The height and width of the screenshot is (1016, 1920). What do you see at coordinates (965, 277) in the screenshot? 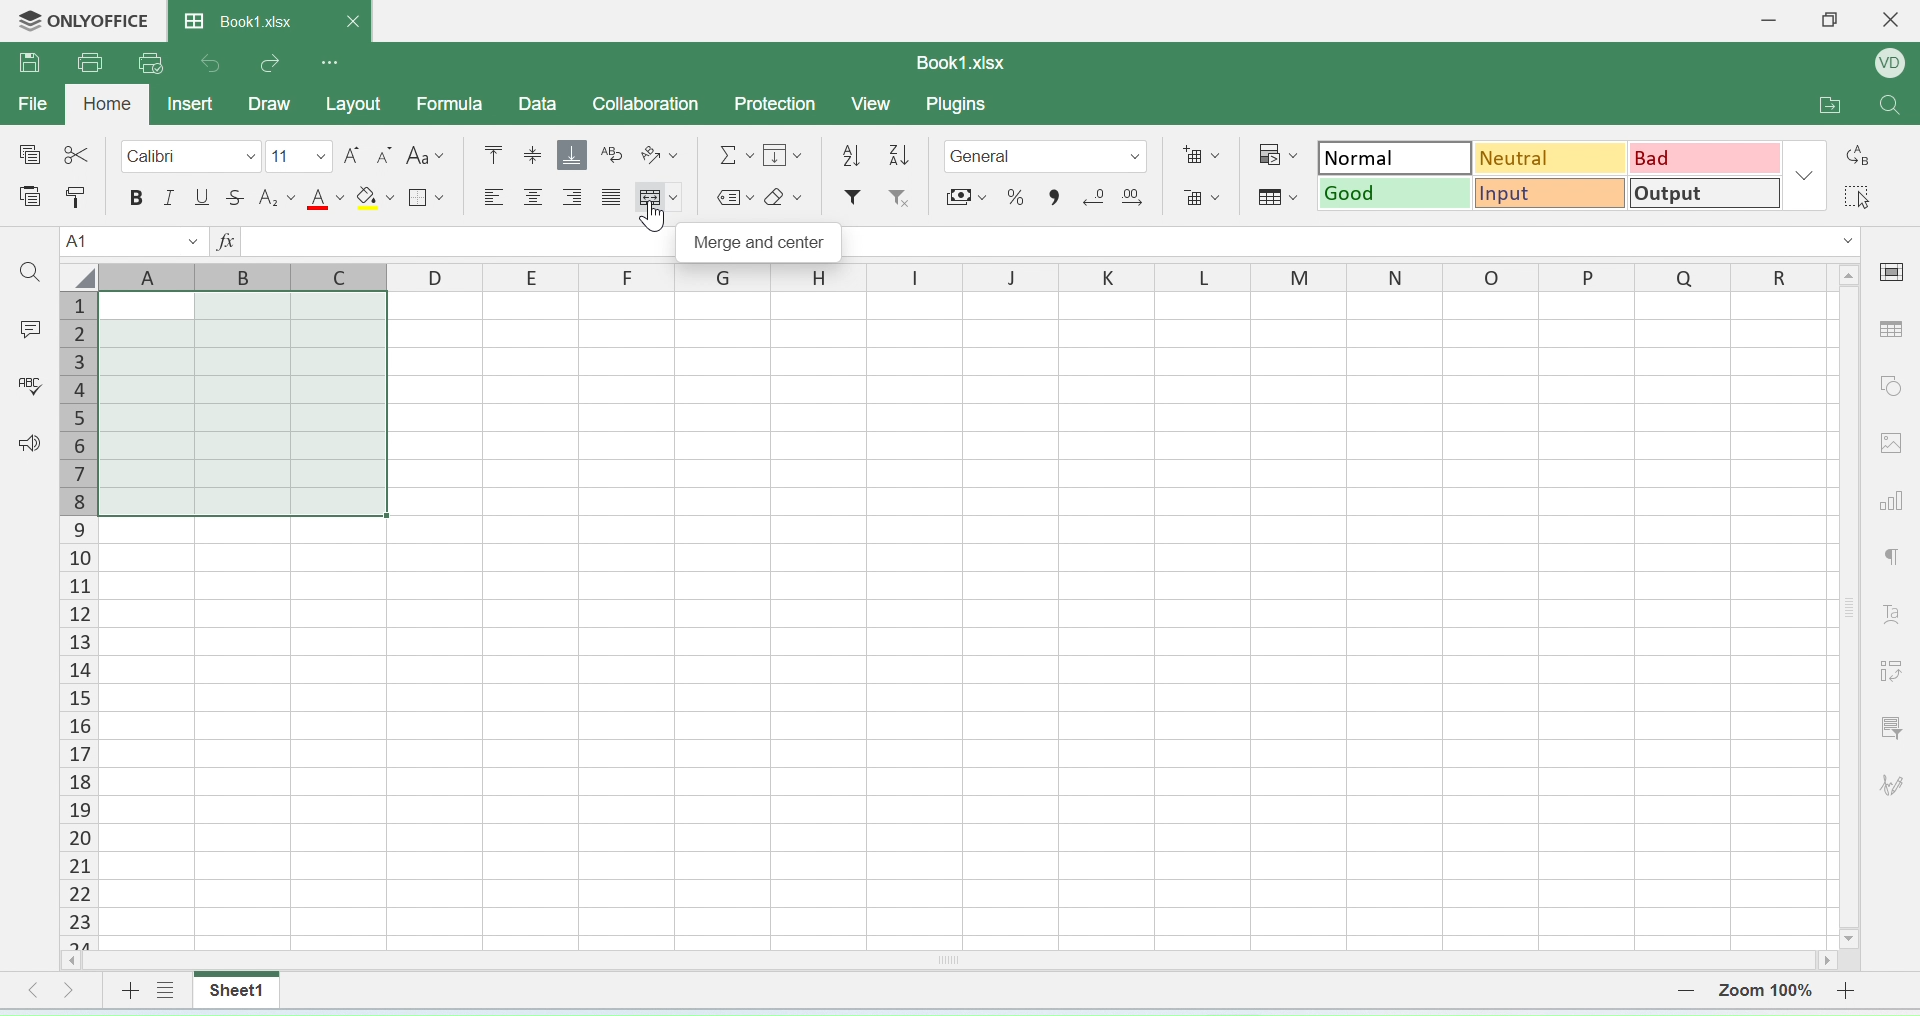
I see `row headers` at bounding box center [965, 277].